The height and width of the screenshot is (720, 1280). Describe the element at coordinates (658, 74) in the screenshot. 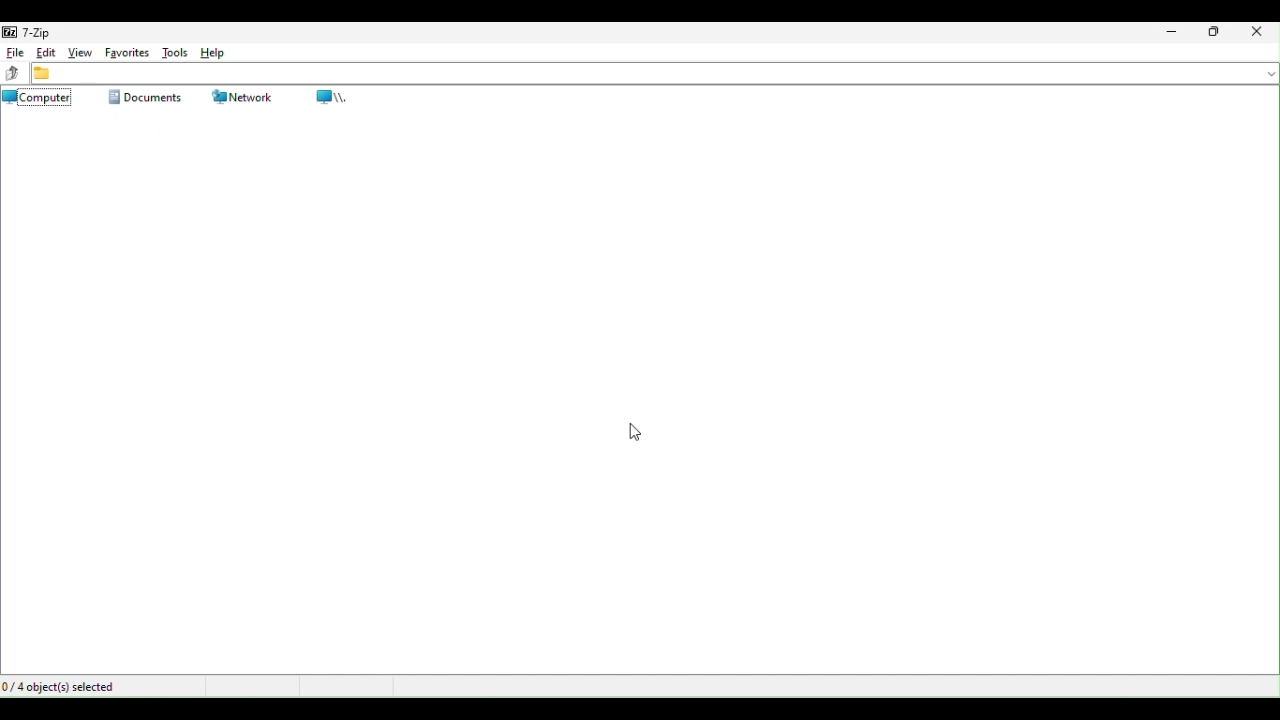

I see `file address bar` at that location.